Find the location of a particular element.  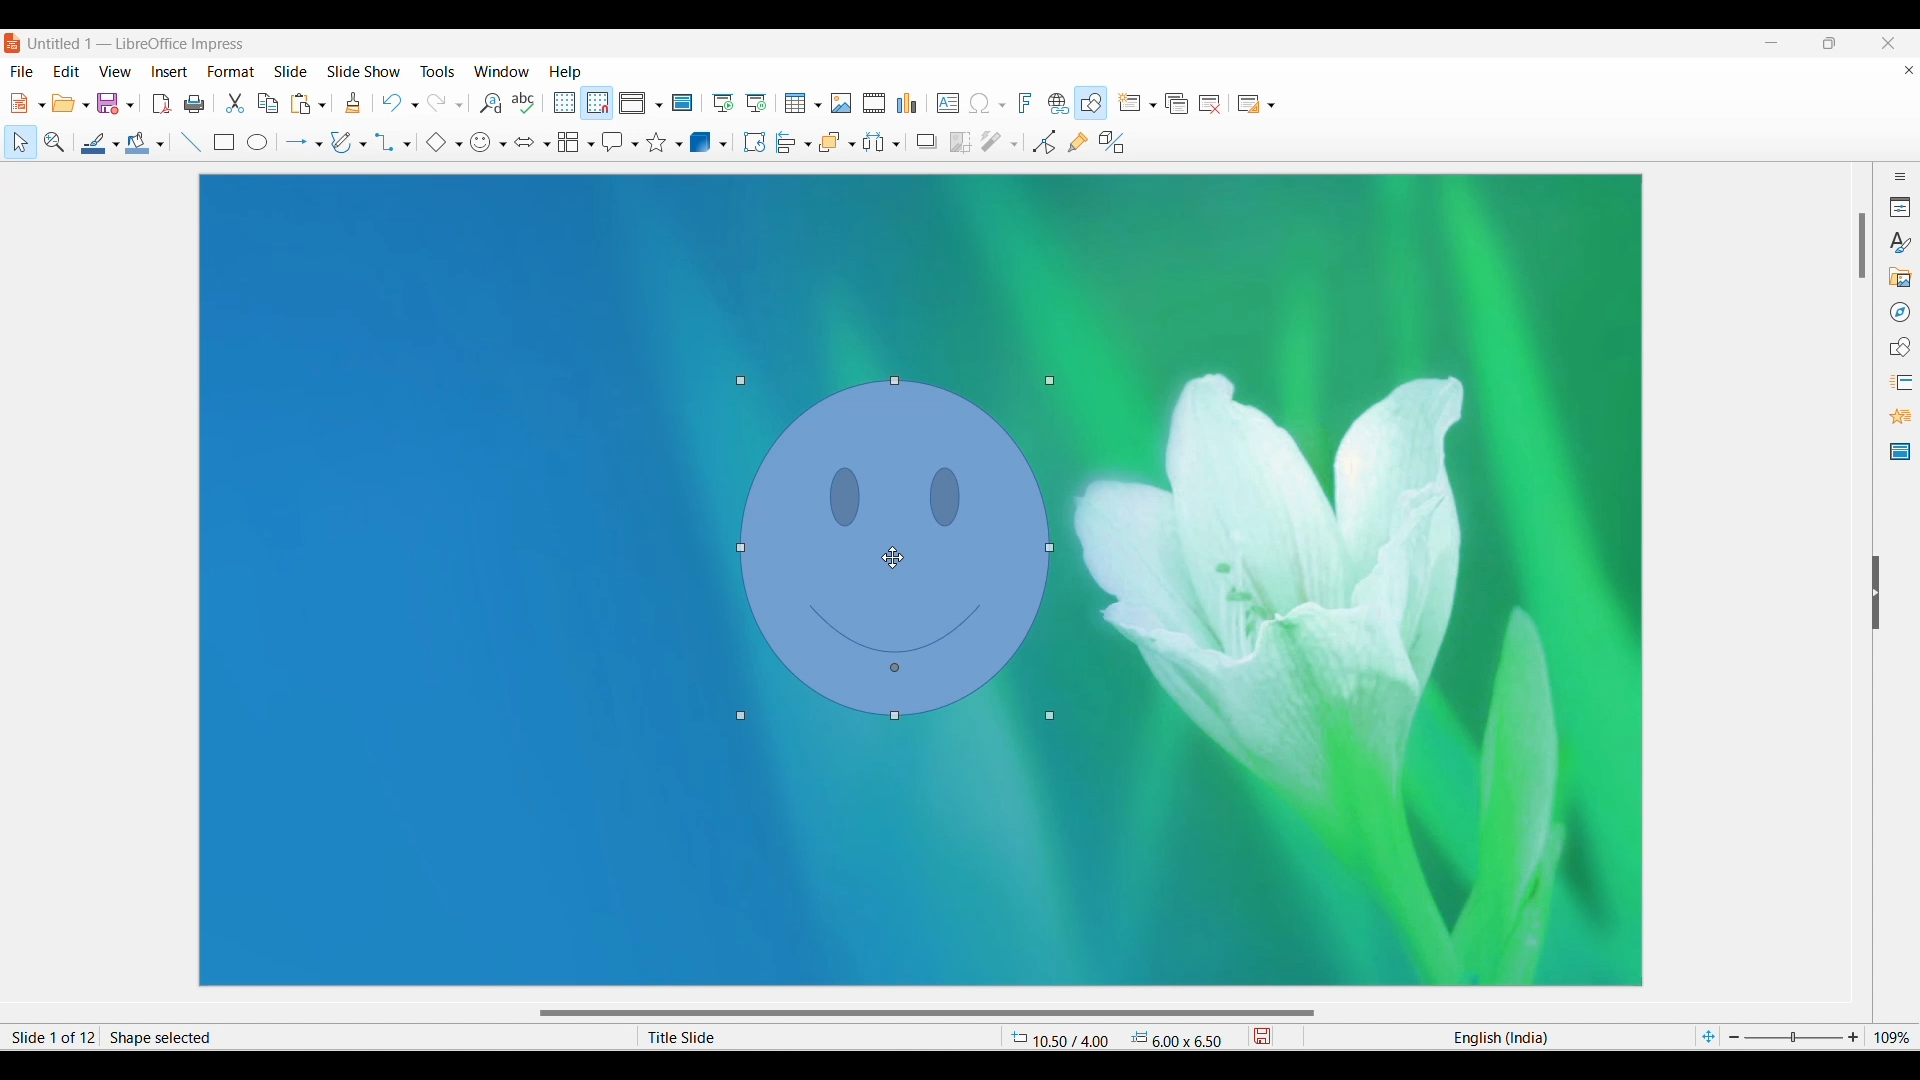

Selected basic shape is located at coordinates (436, 142).